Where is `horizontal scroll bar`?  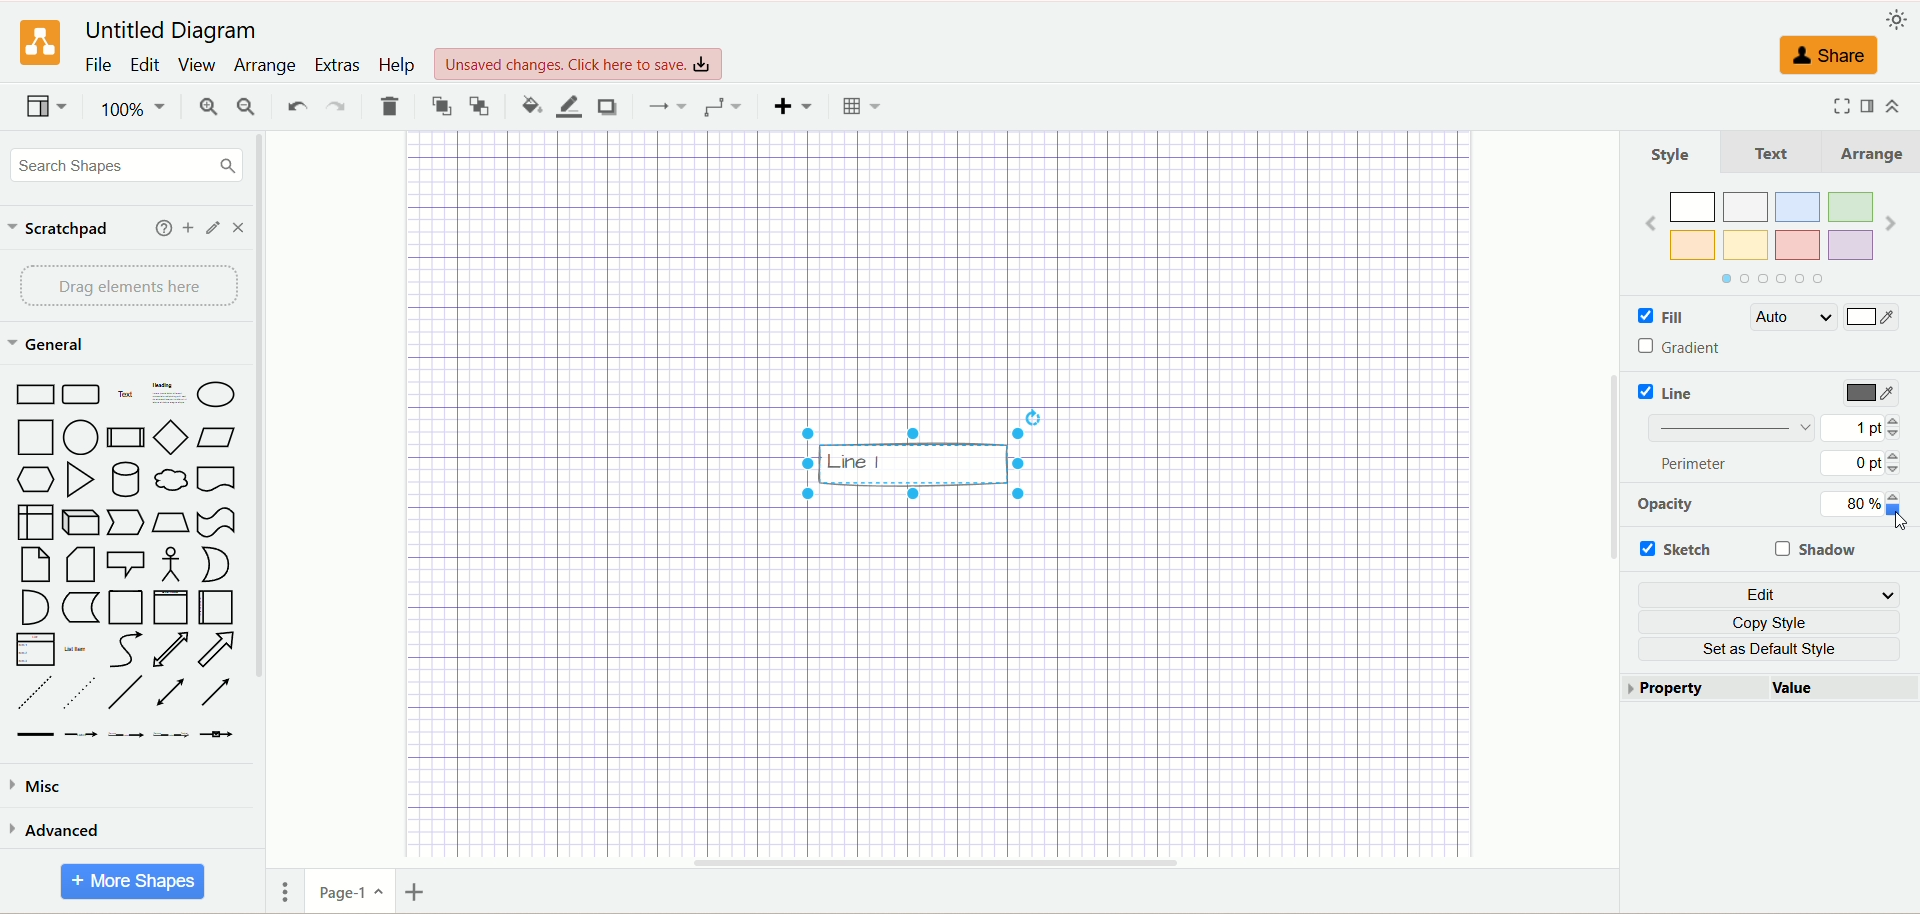 horizontal scroll bar is located at coordinates (939, 863).